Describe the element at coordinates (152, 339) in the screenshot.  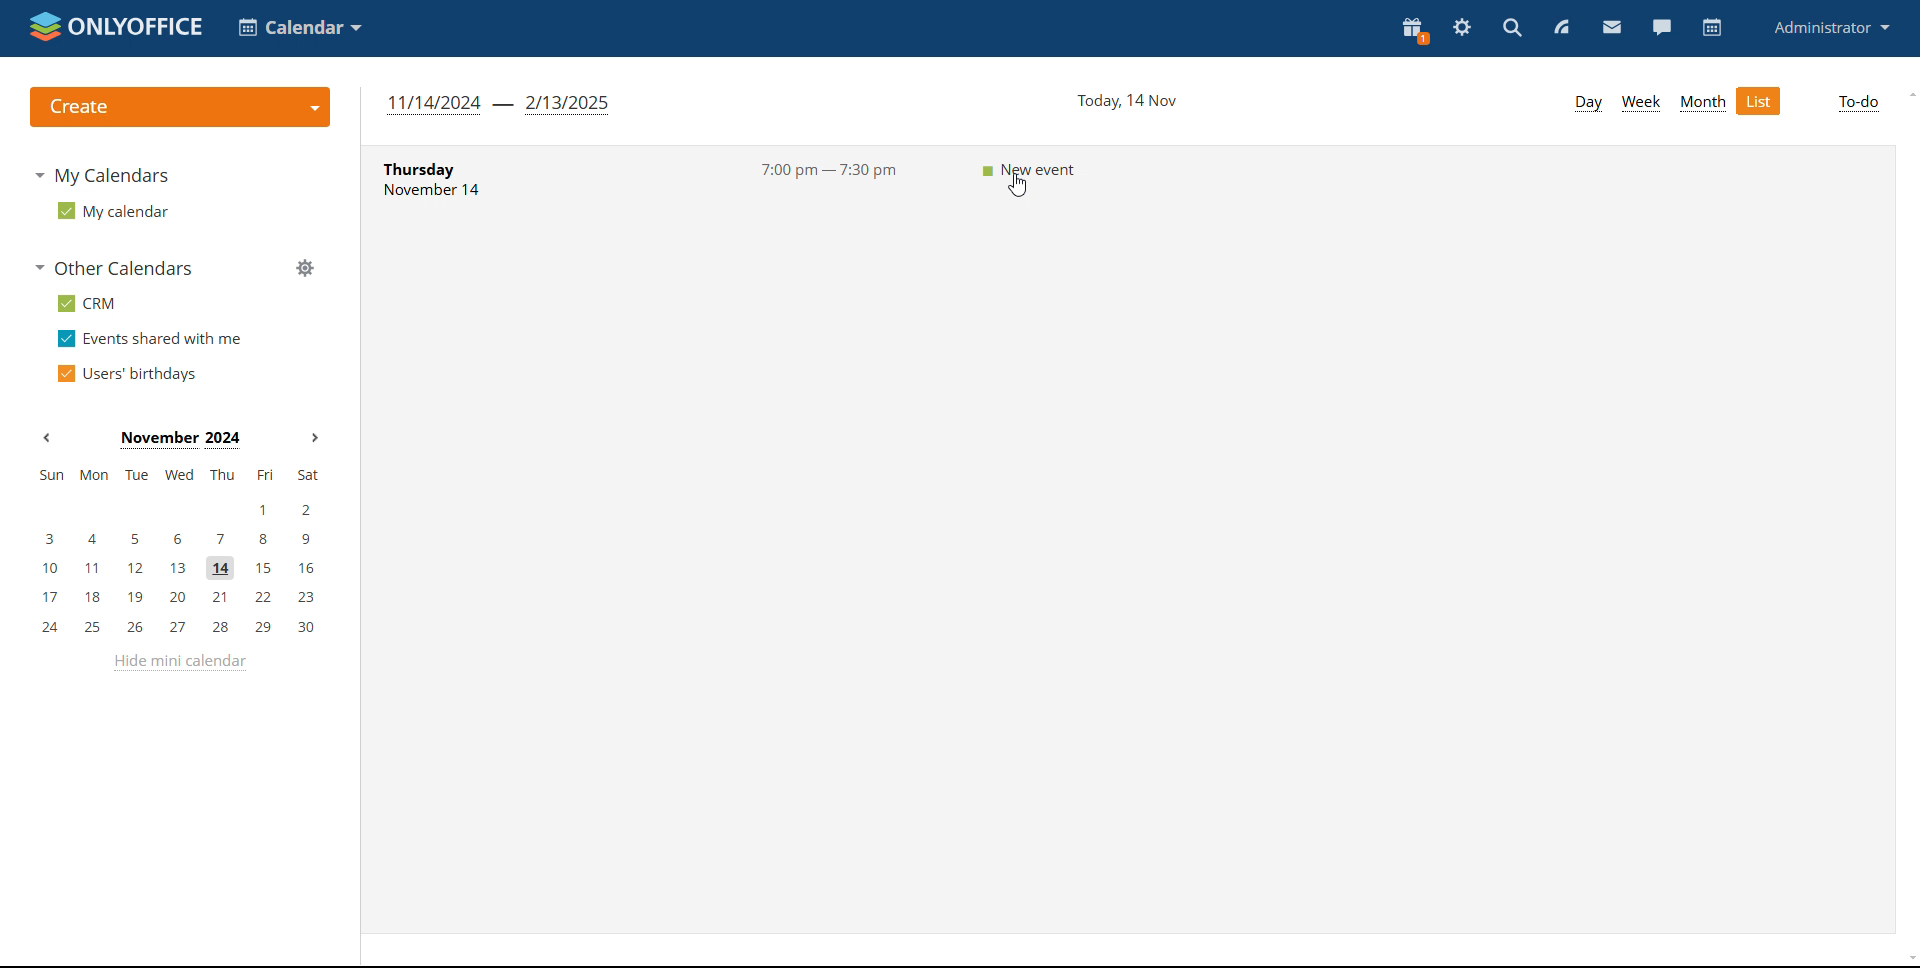
I see `events shared with me` at that location.